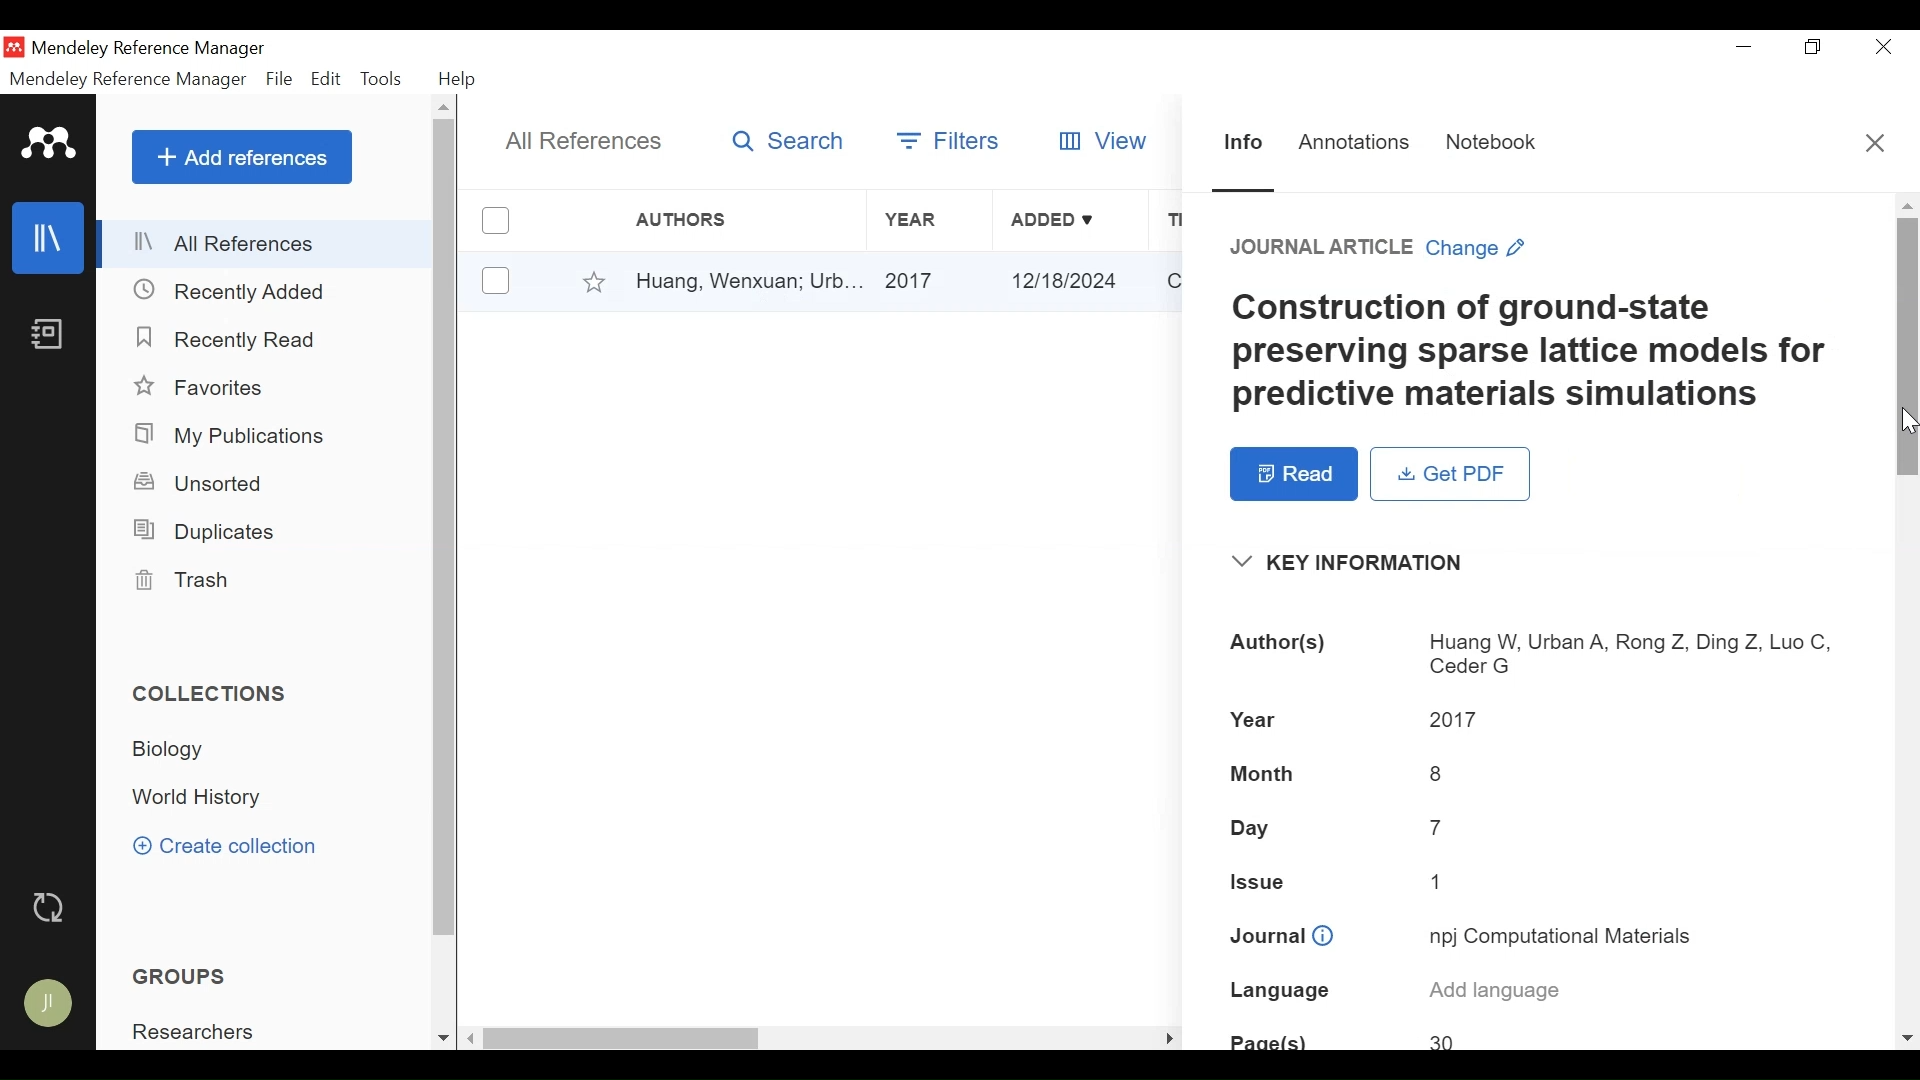 Image resolution: width=1920 pixels, height=1080 pixels. I want to click on Scroll up, so click(1907, 205).